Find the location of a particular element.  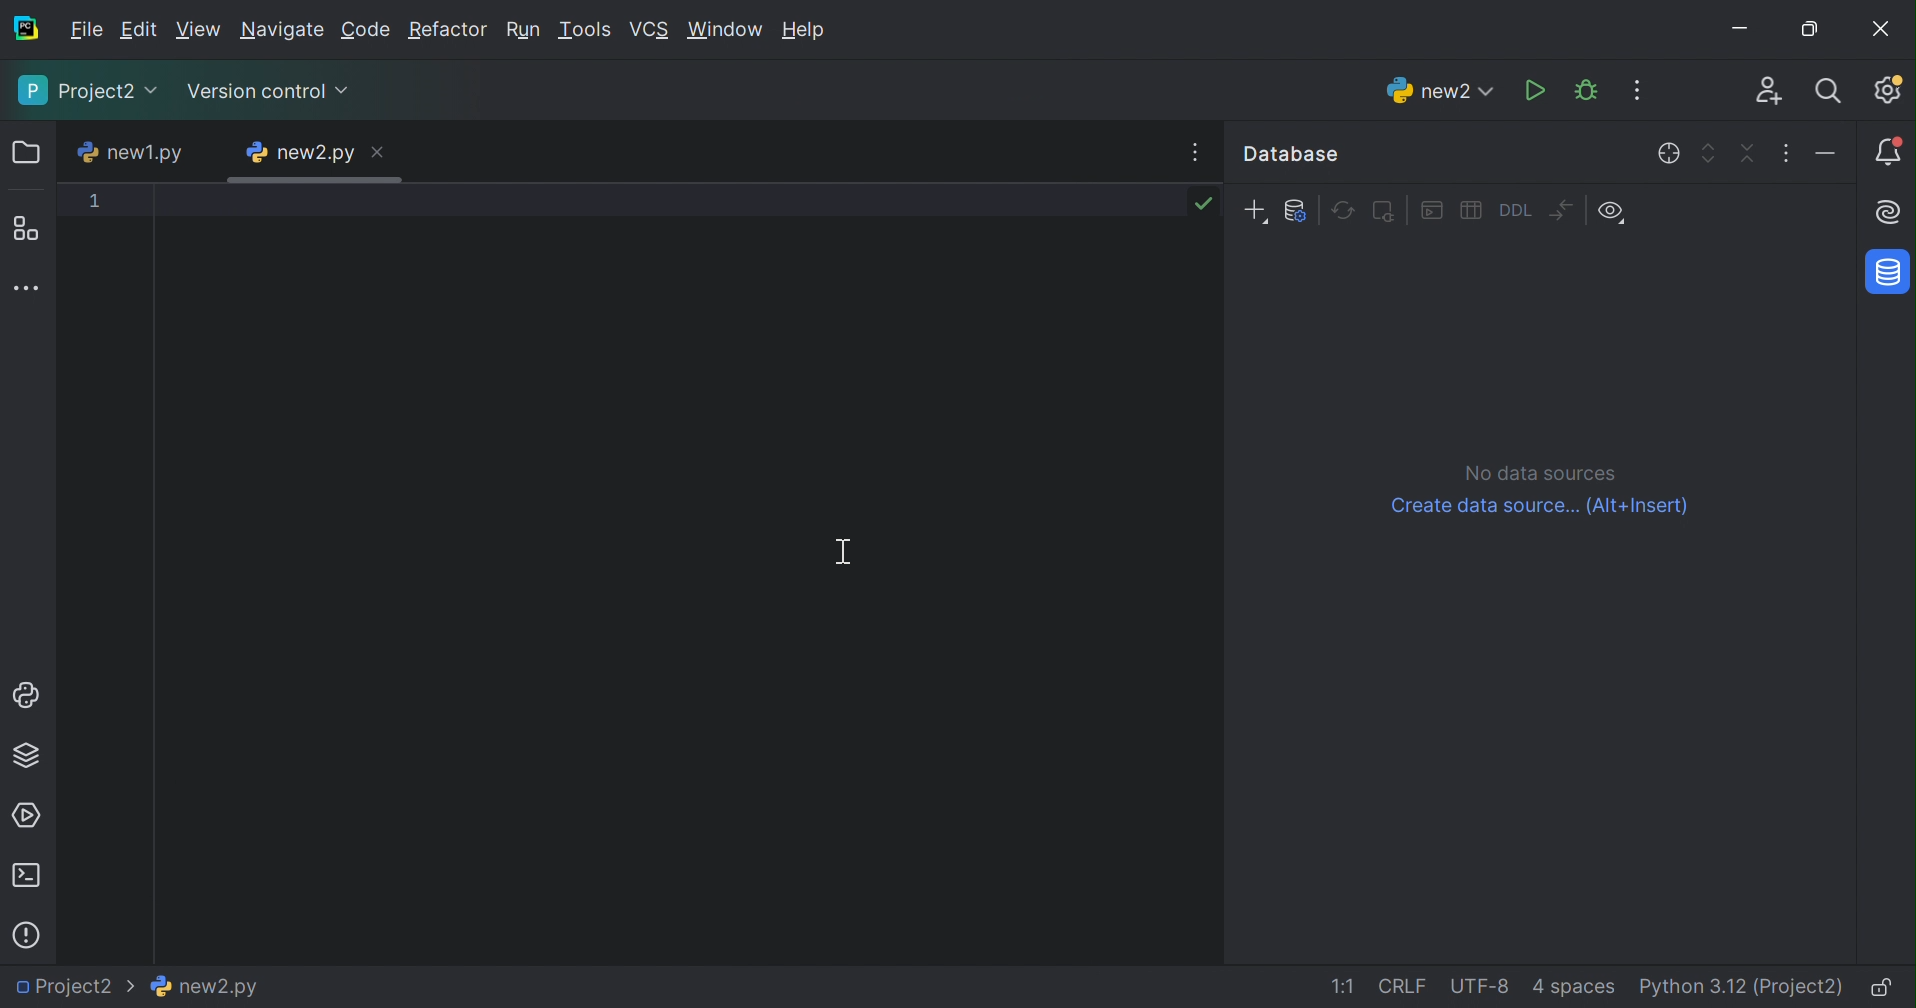

Code with me is located at coordinates (1770, 92).